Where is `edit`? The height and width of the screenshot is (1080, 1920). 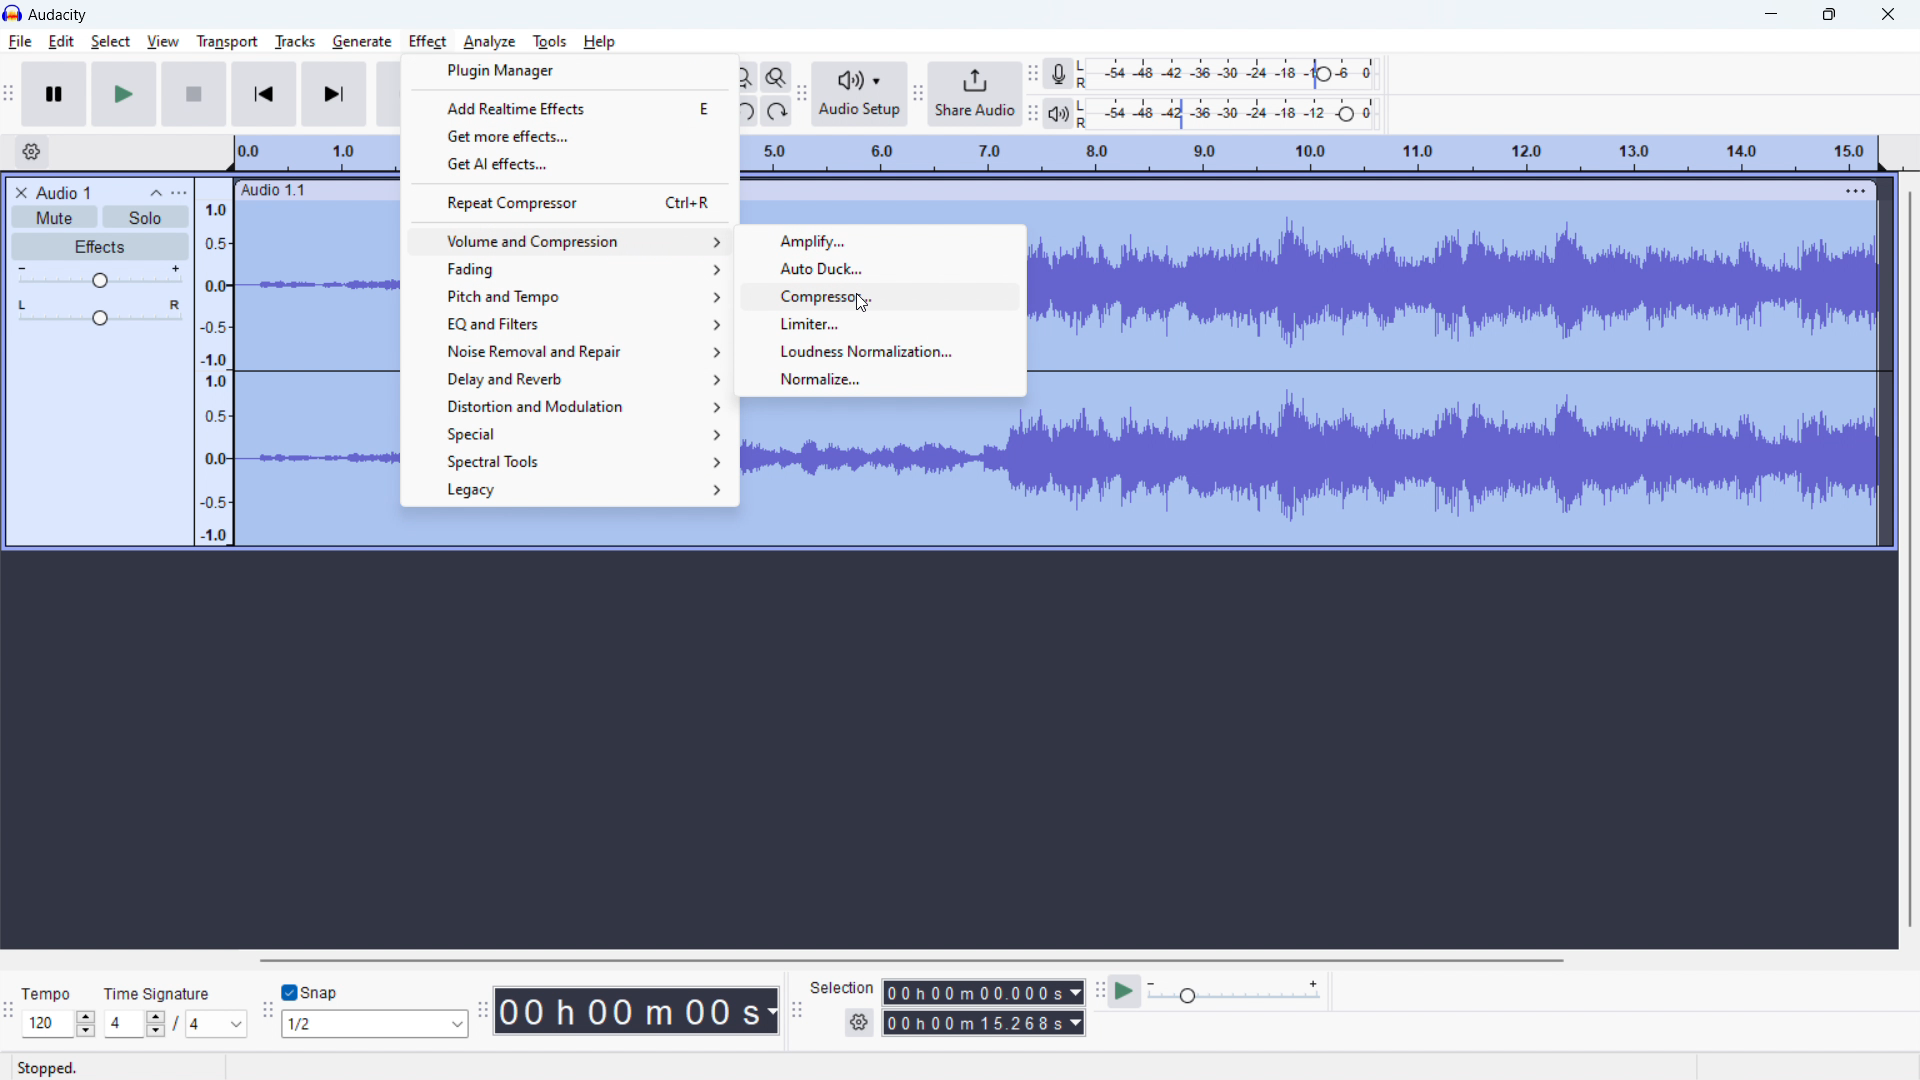 edit is located at coordinates (62, 41).